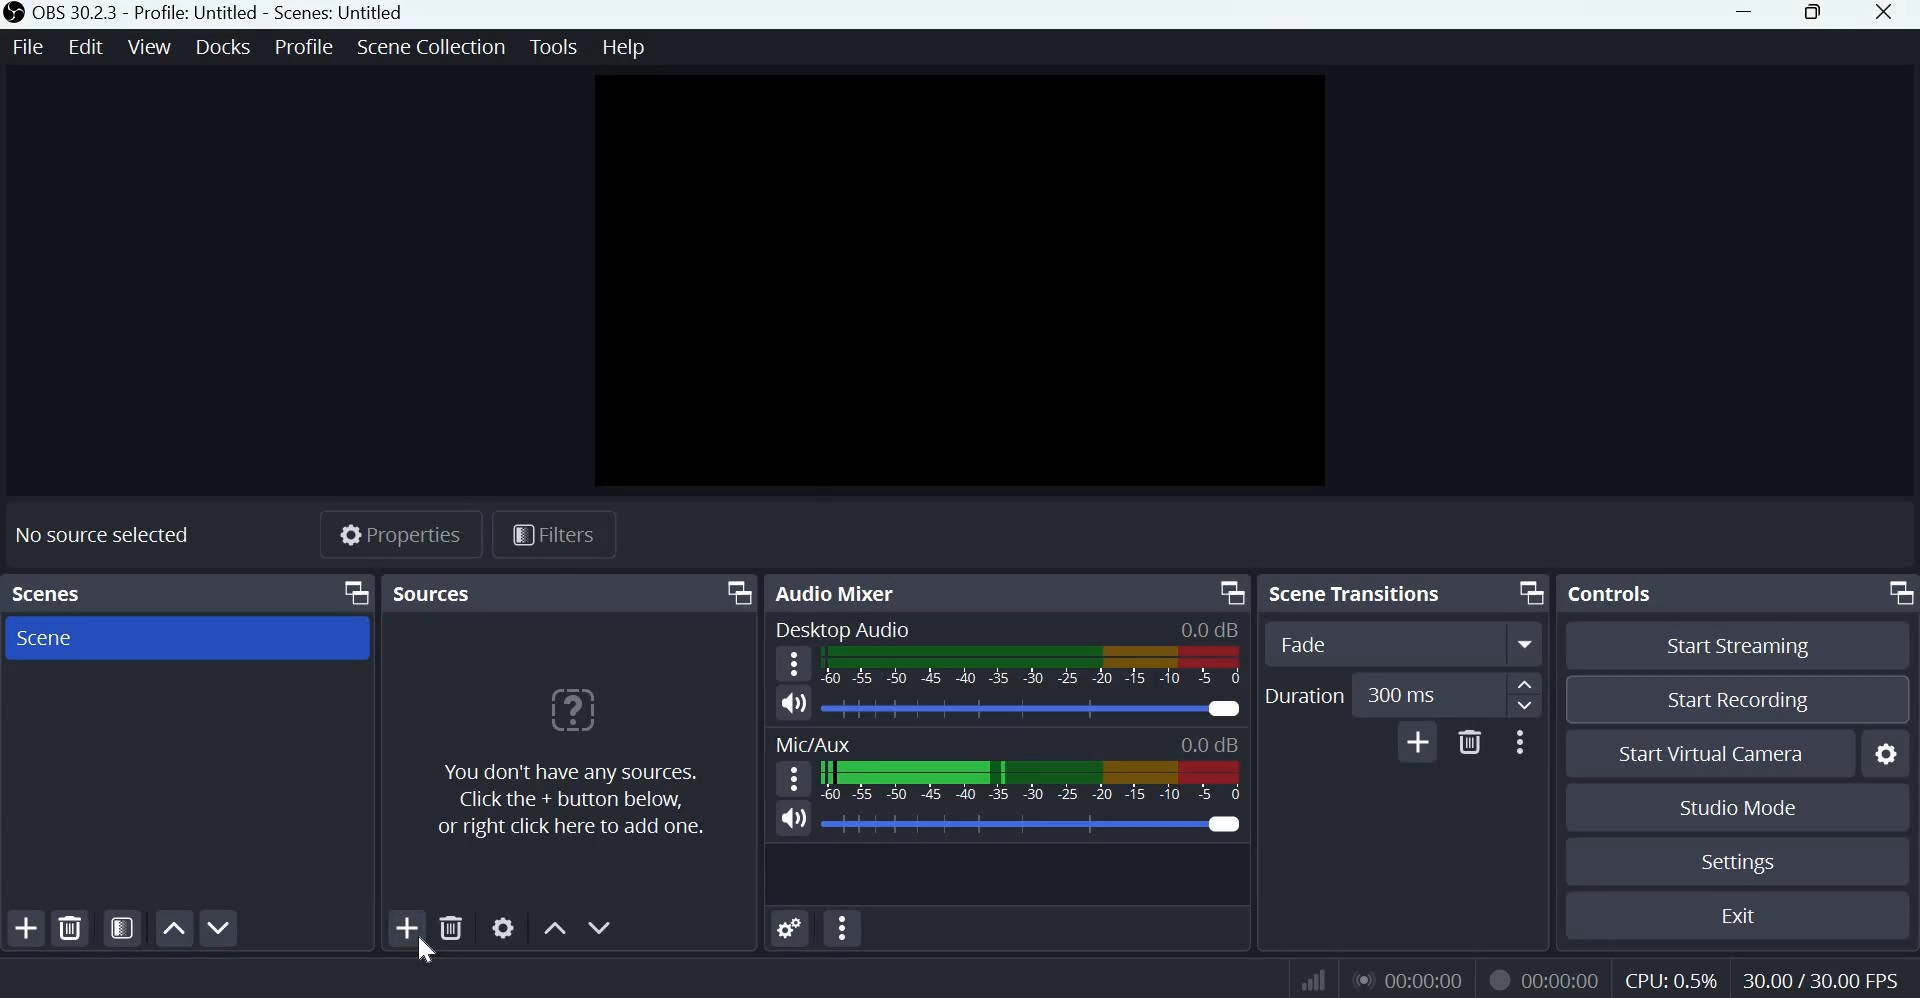 The height and width of the screenshot is (998, 1920). Describe the element at coordinates (1747, 14) in the screenshot. I see `Minimize` at that location.